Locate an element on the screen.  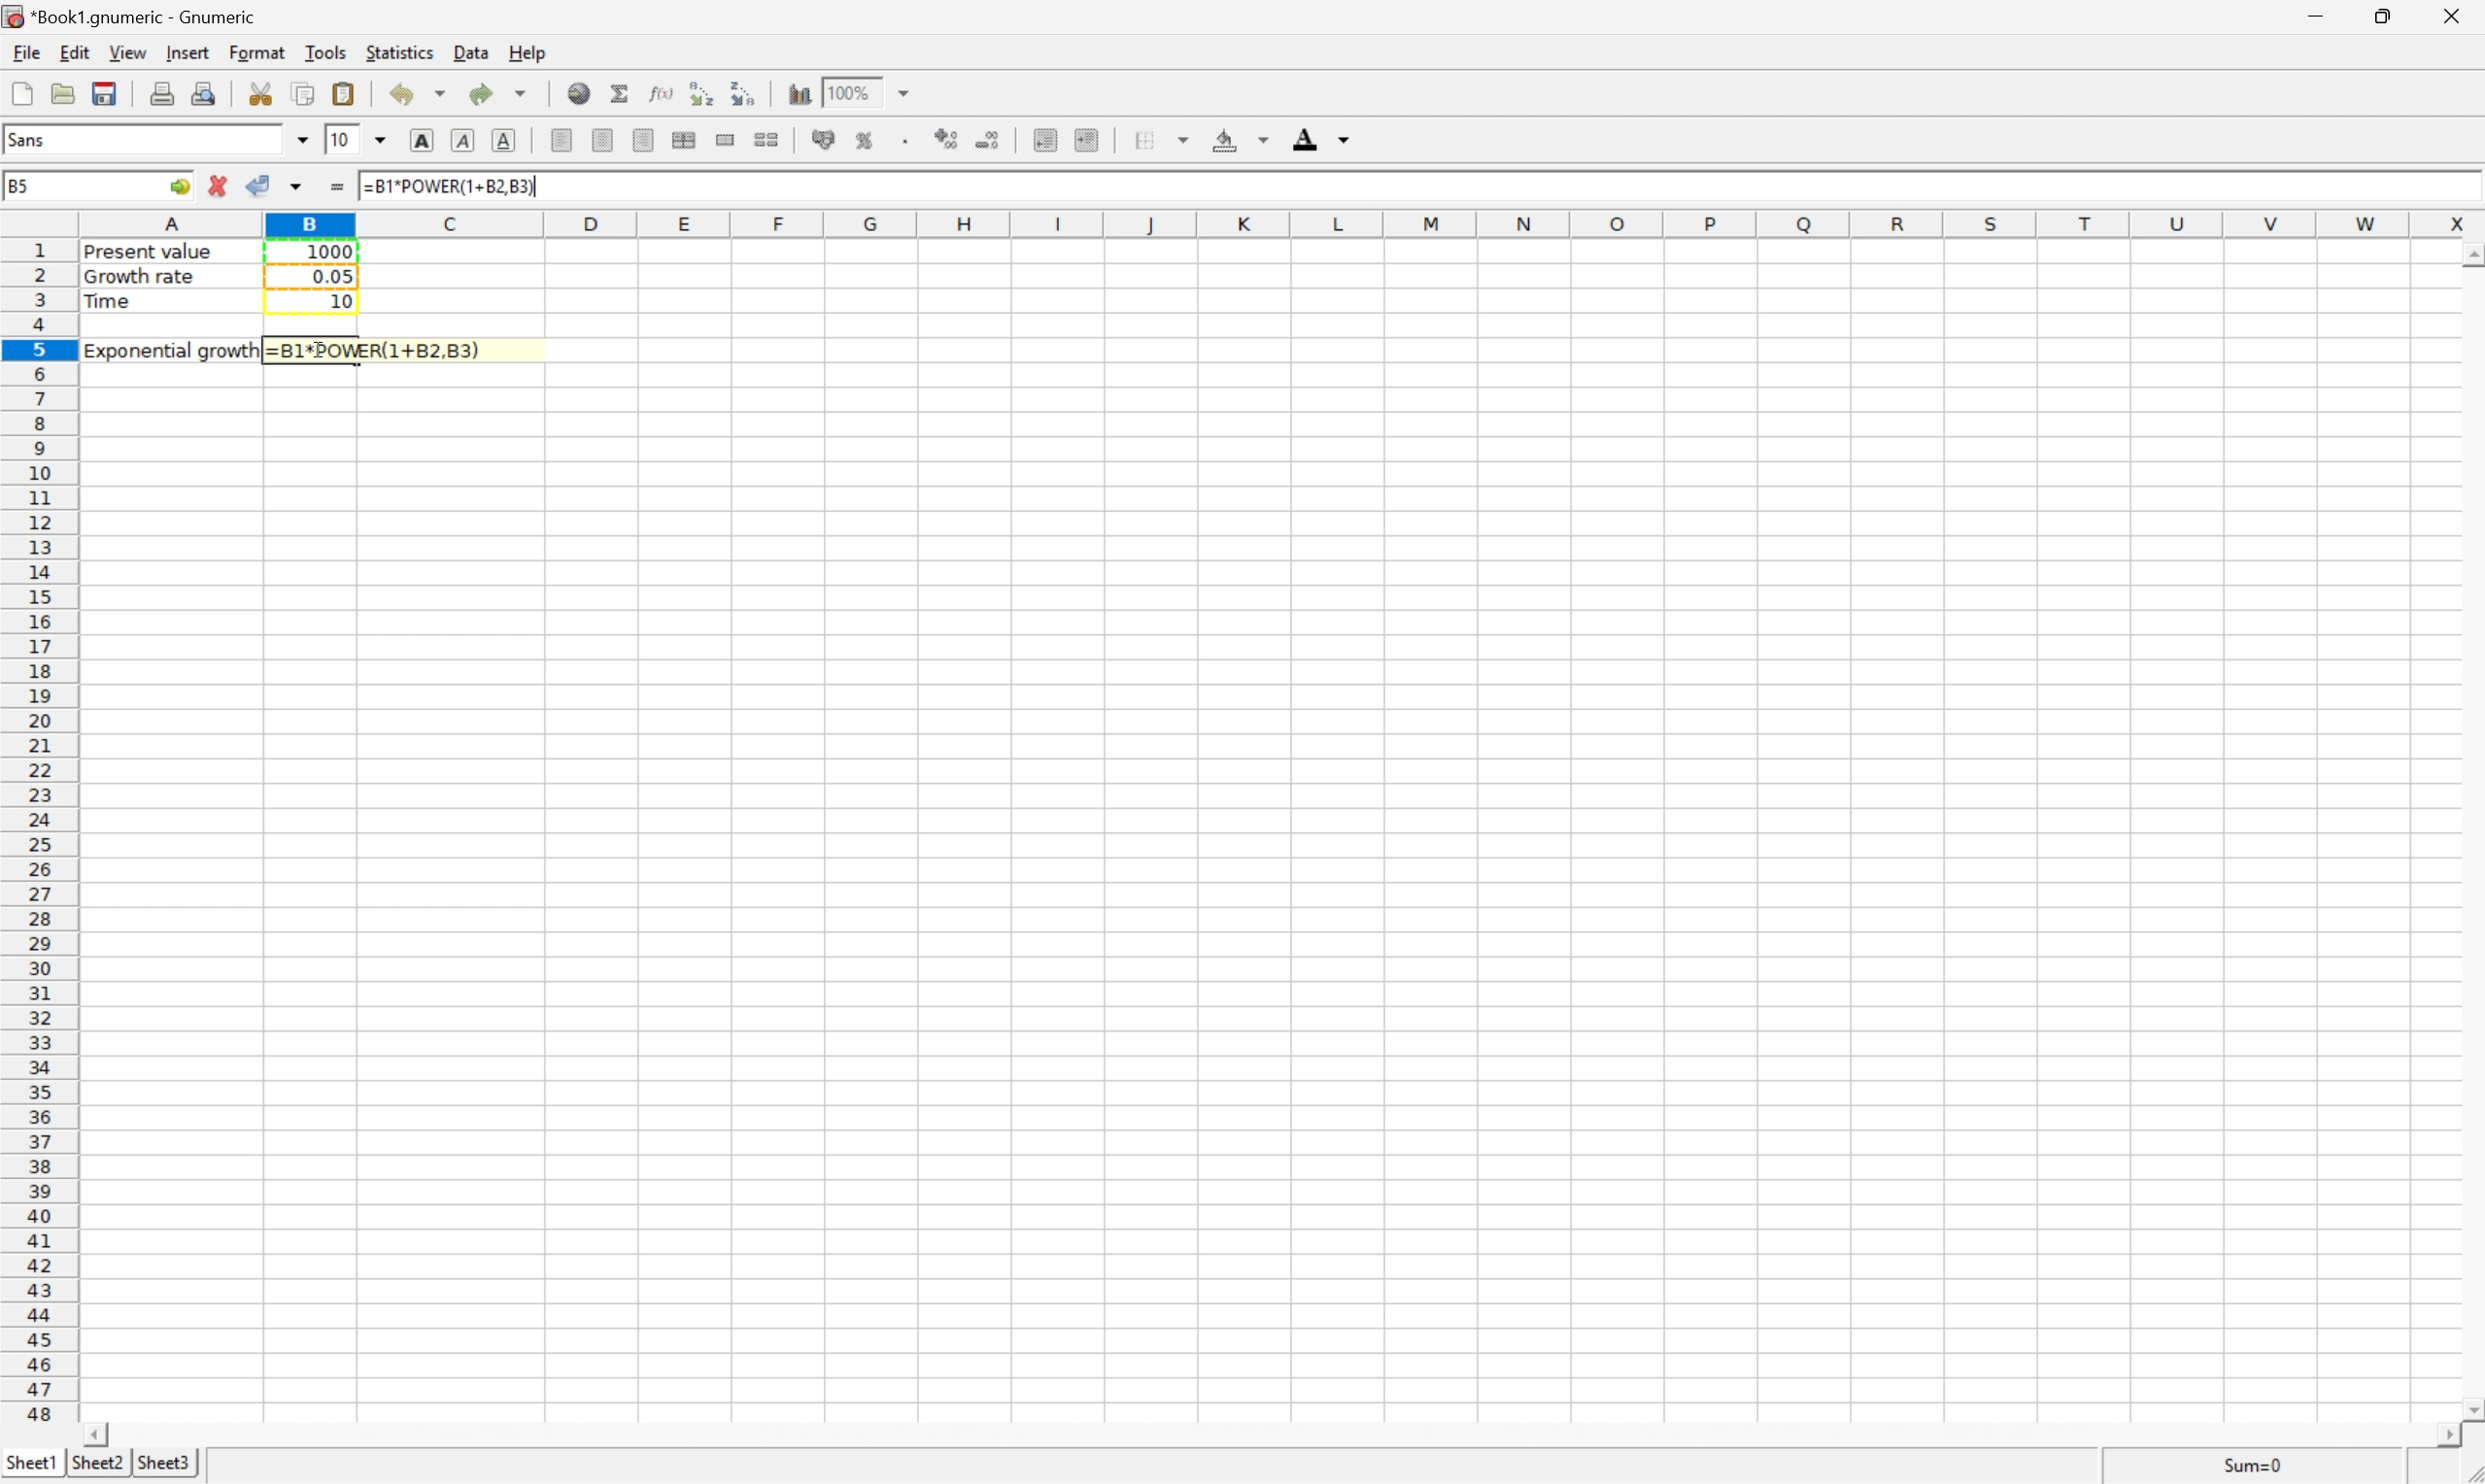
Increase indent, and align the contents to the left is located at coordinates (744, 93).